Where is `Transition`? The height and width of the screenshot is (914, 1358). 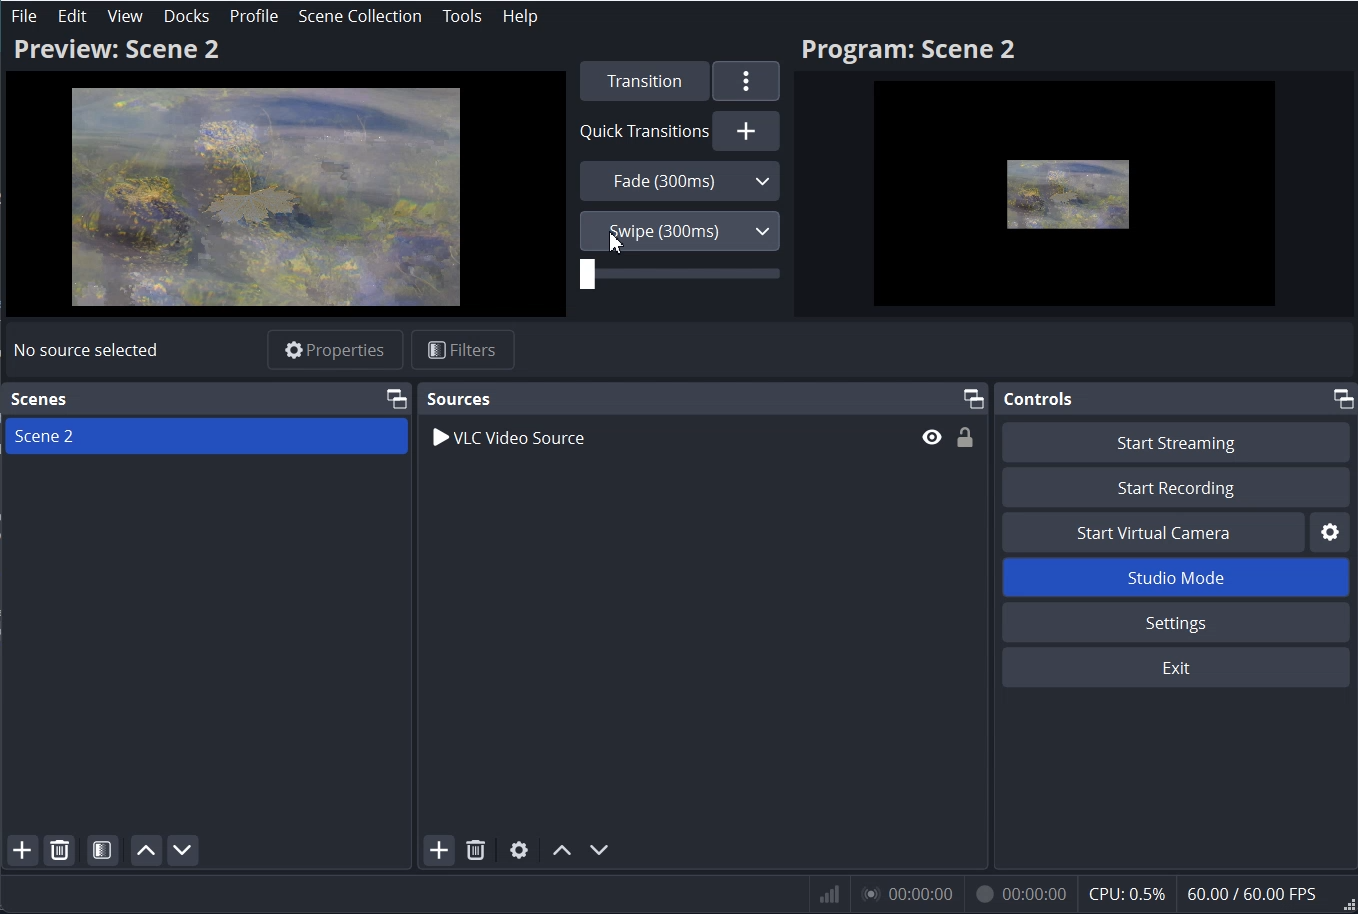
Transition is located at coordinates (640, 80).